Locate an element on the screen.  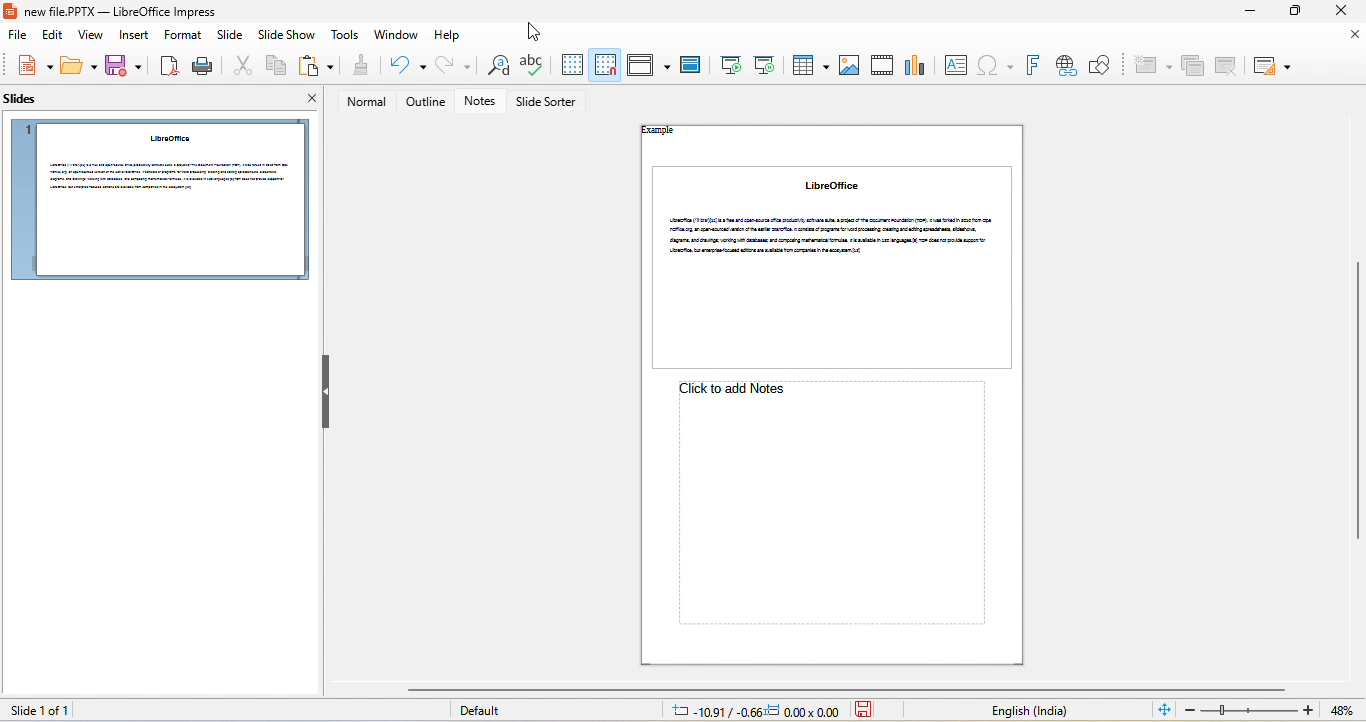
outline is located at coordinates (426, 102).